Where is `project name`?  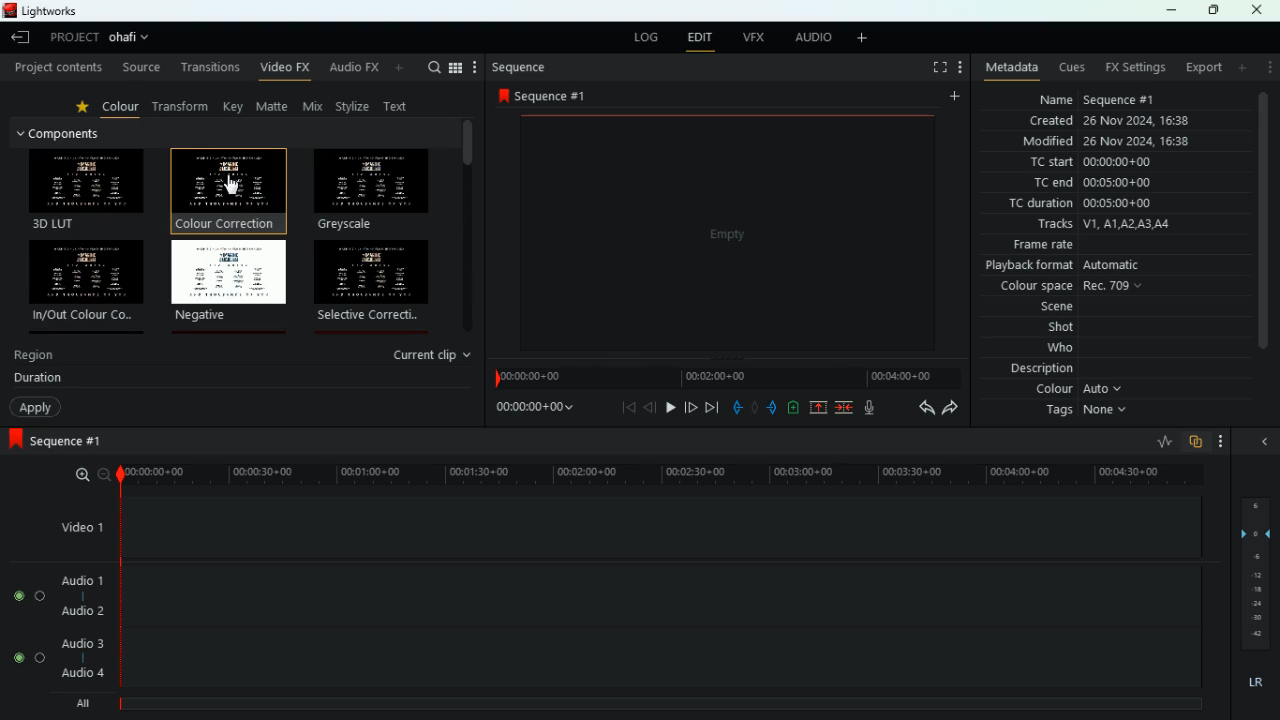 project name is located at coordinates (132, 37).